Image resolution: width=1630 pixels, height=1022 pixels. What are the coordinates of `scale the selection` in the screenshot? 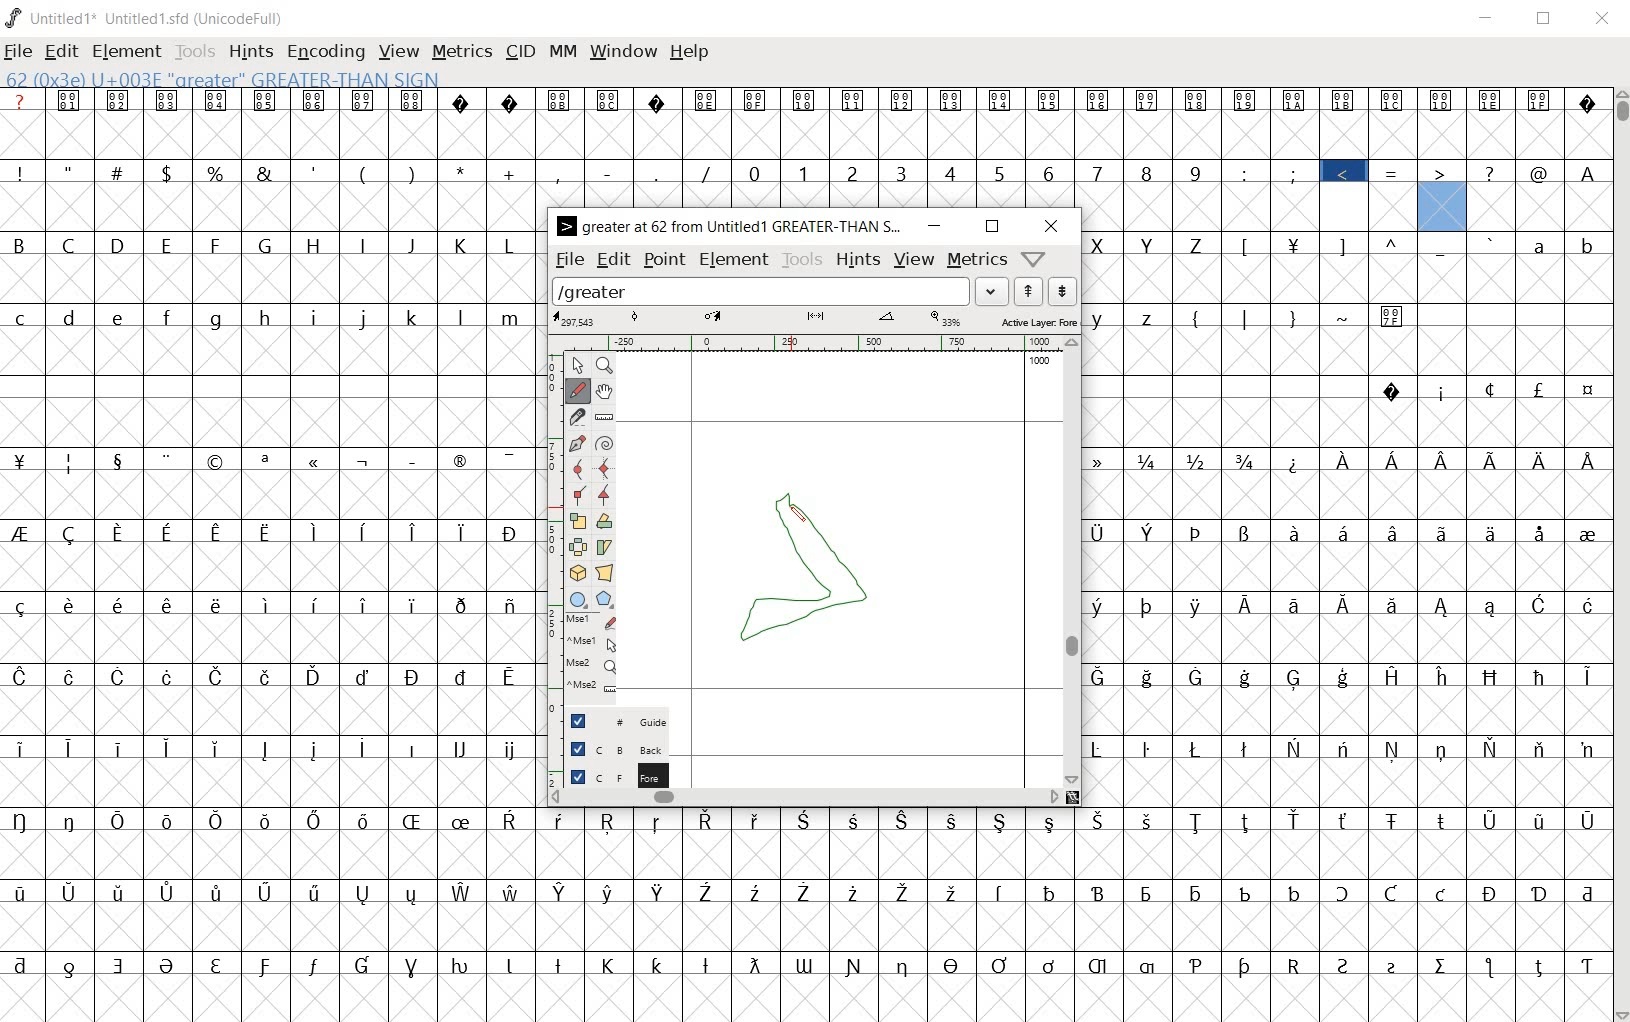 It's located at (576, 521).